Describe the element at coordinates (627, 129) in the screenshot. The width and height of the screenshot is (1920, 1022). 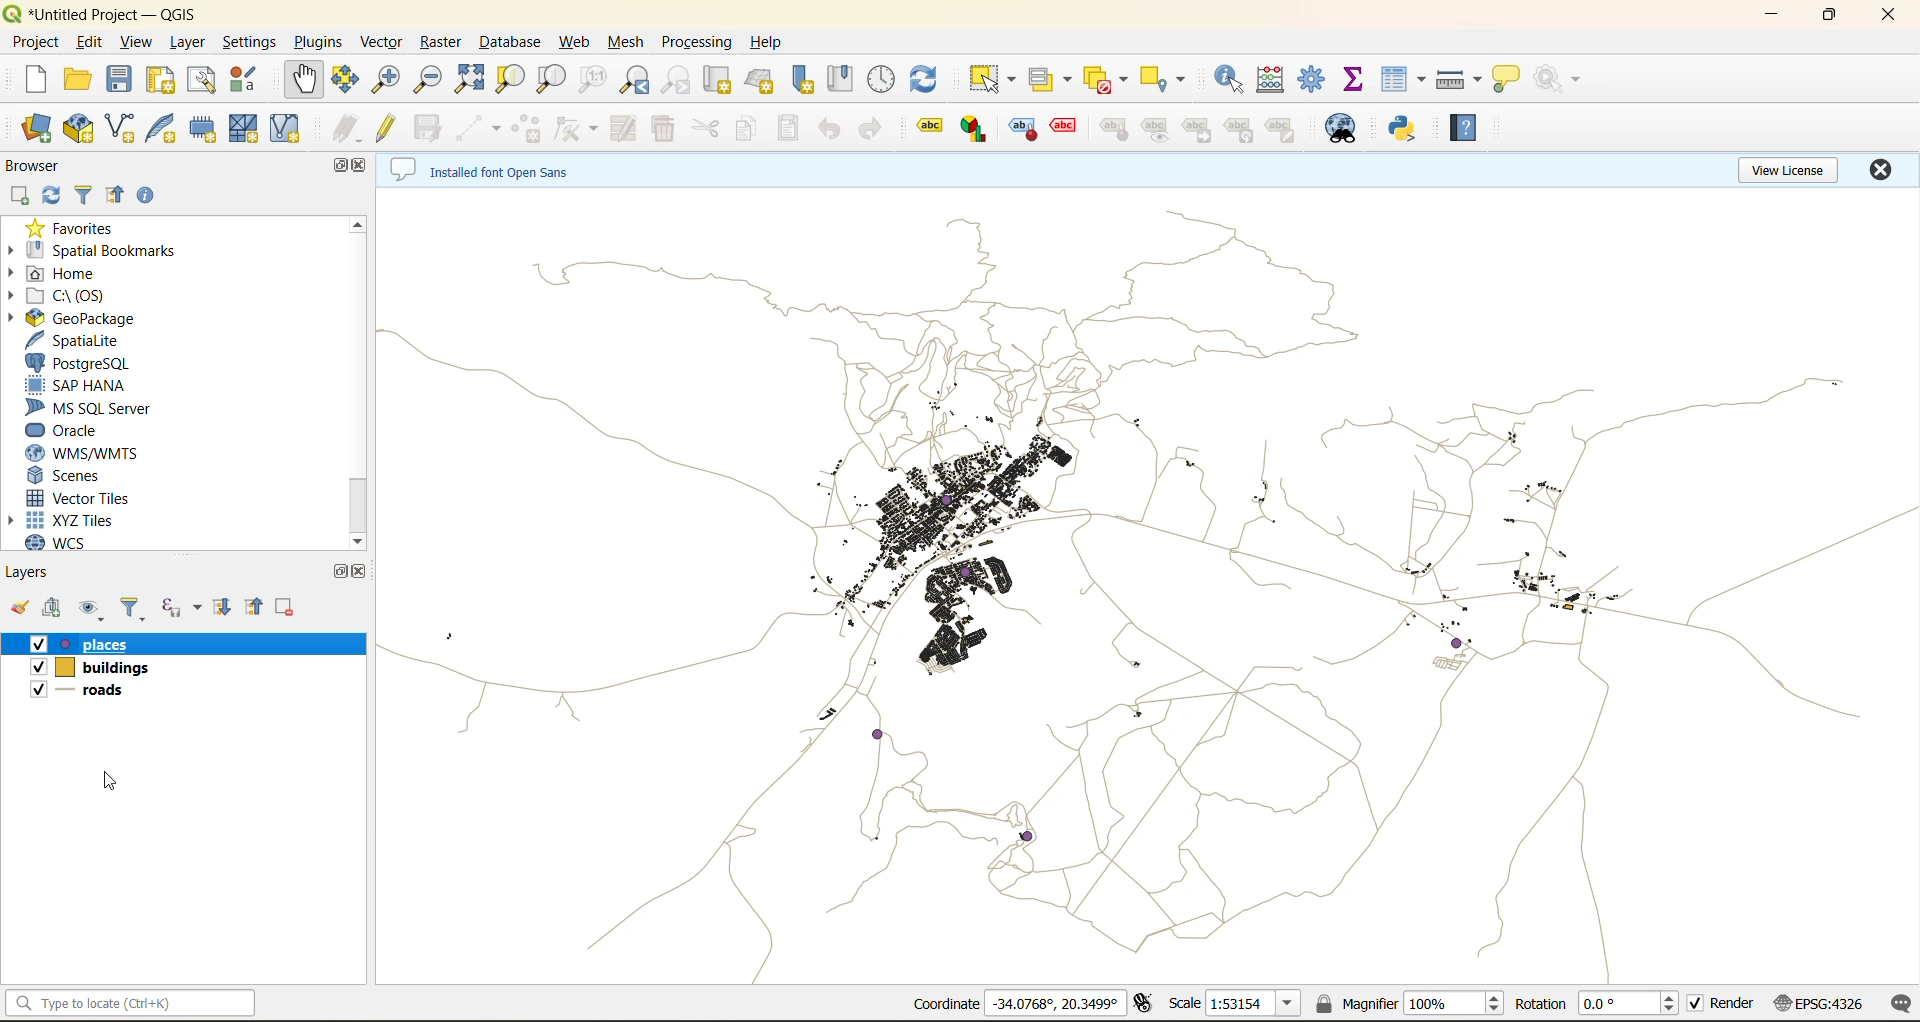
I see `modify` at that location.